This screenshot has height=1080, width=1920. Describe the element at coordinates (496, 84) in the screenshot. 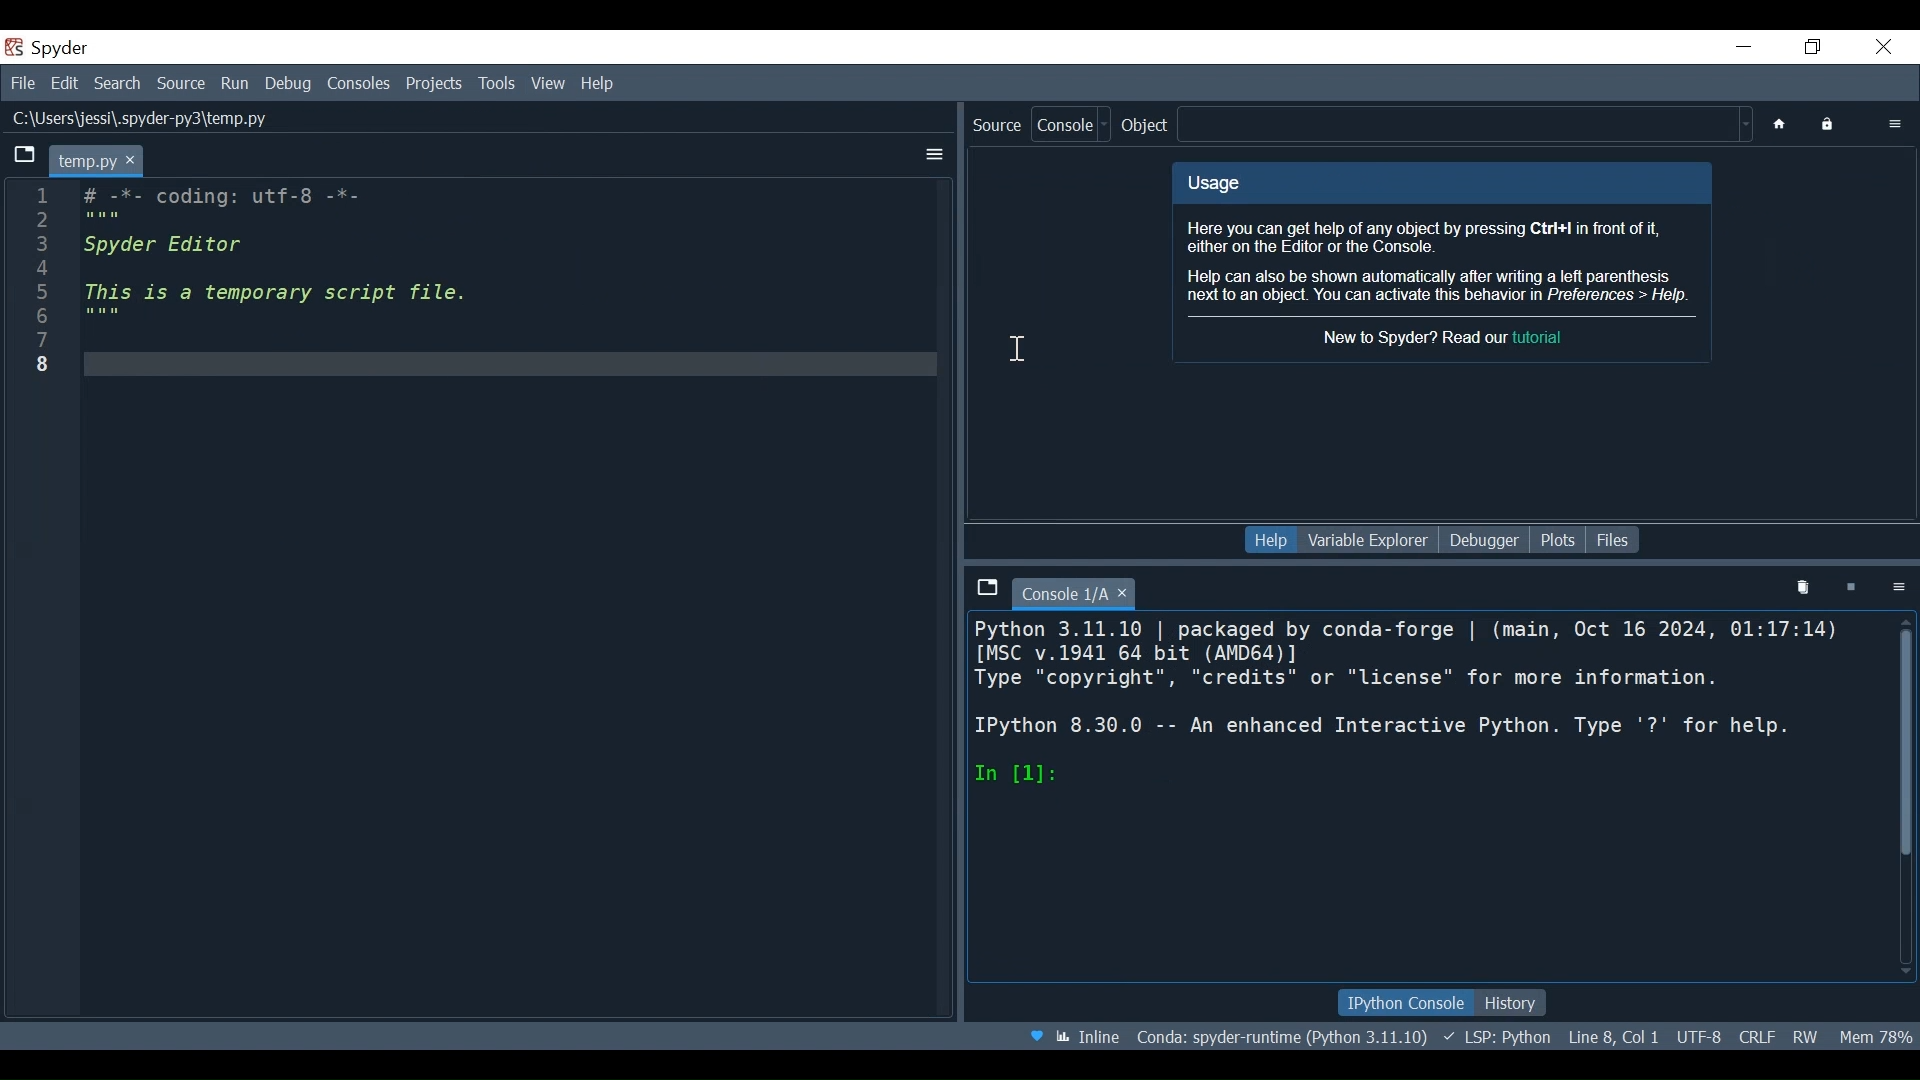

I see `Tools` at that location.